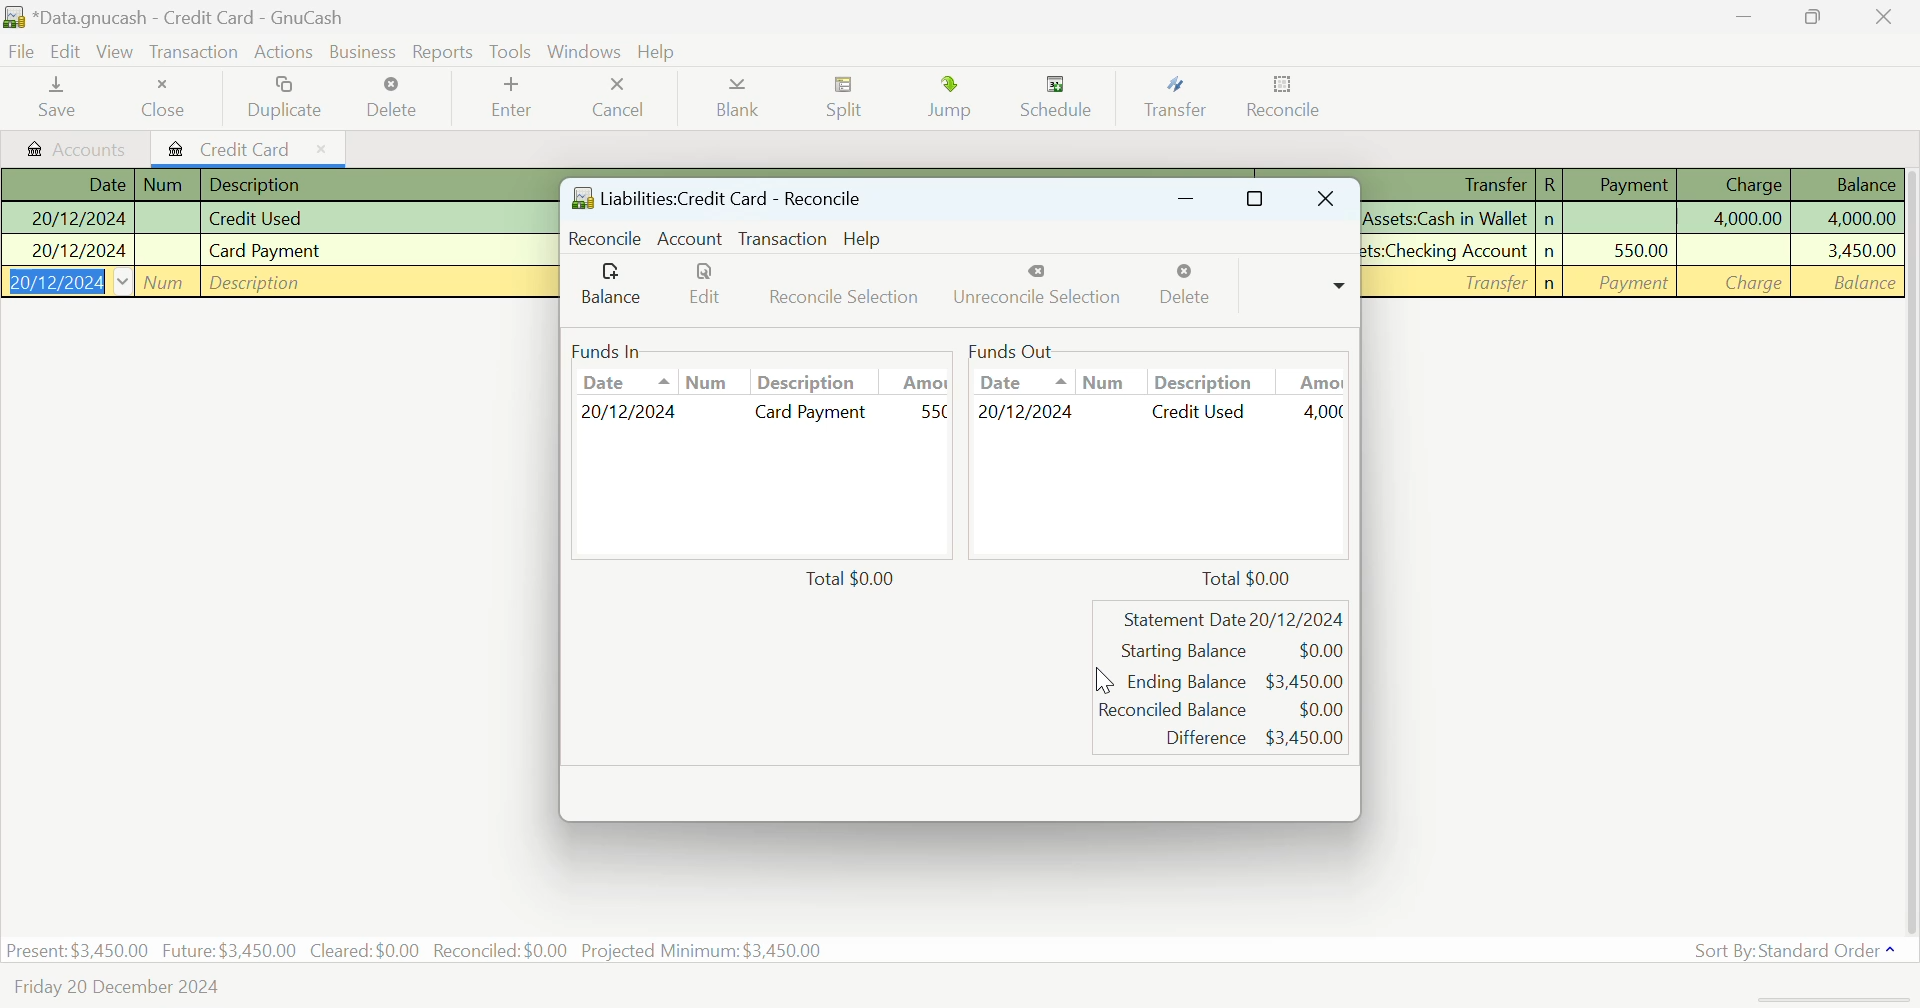 The height and width of the screenshot is (1008, 1920). What do you see at coordinates (1340, 284) in the screenshot?
I see `Dropdown` at bounding box center [1340, 284].